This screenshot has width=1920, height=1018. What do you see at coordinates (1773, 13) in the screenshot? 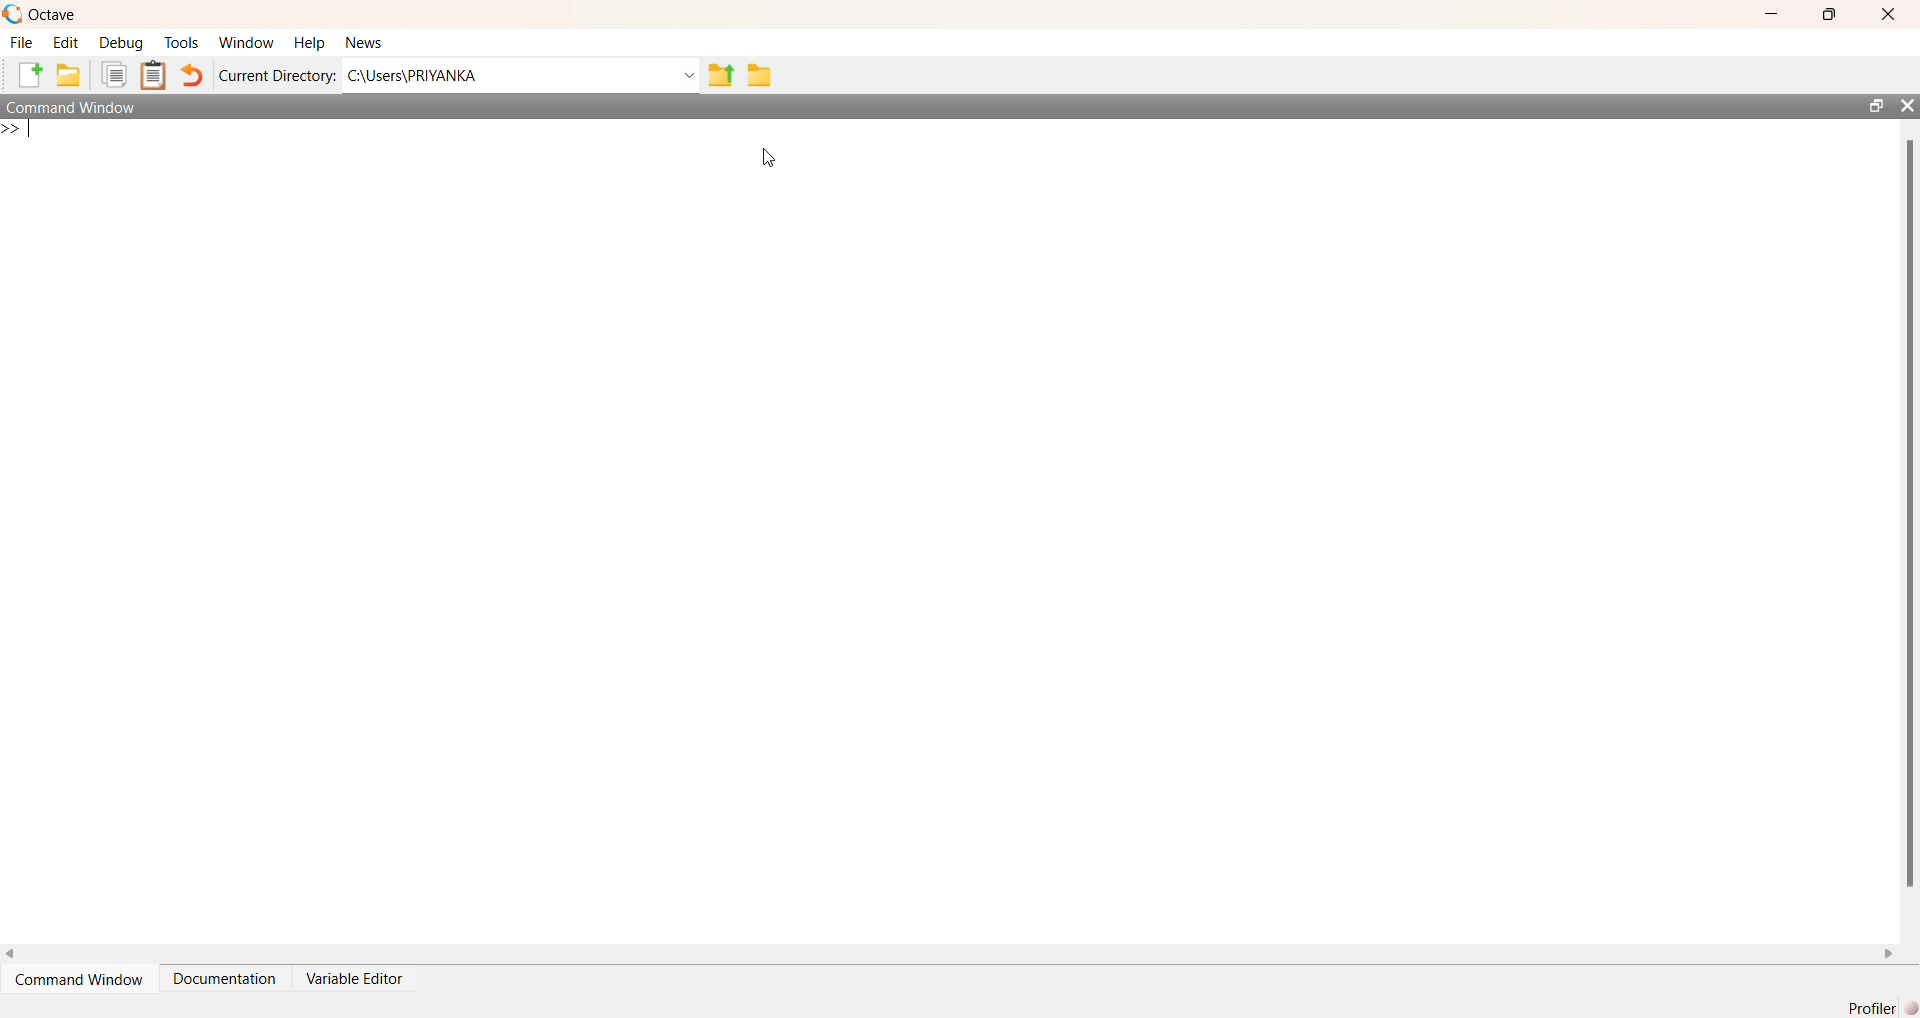
I see `minimize` at bounding box center [1773, 13].